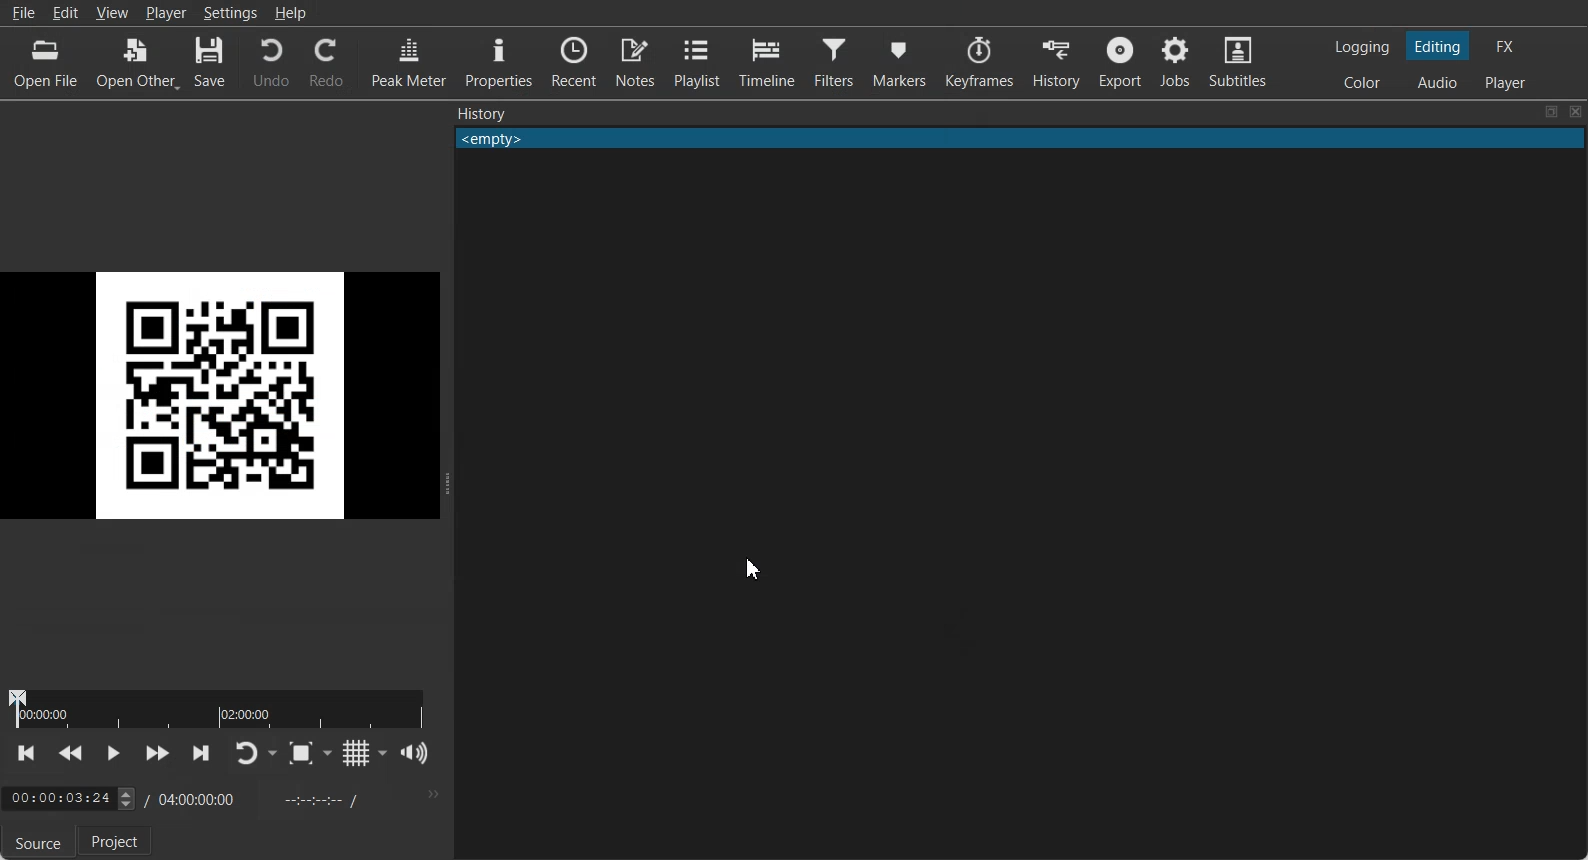  What do you see at coordinates (120, 798) in the screenshot?
I see `toggle` at bounding box center [120, 798].